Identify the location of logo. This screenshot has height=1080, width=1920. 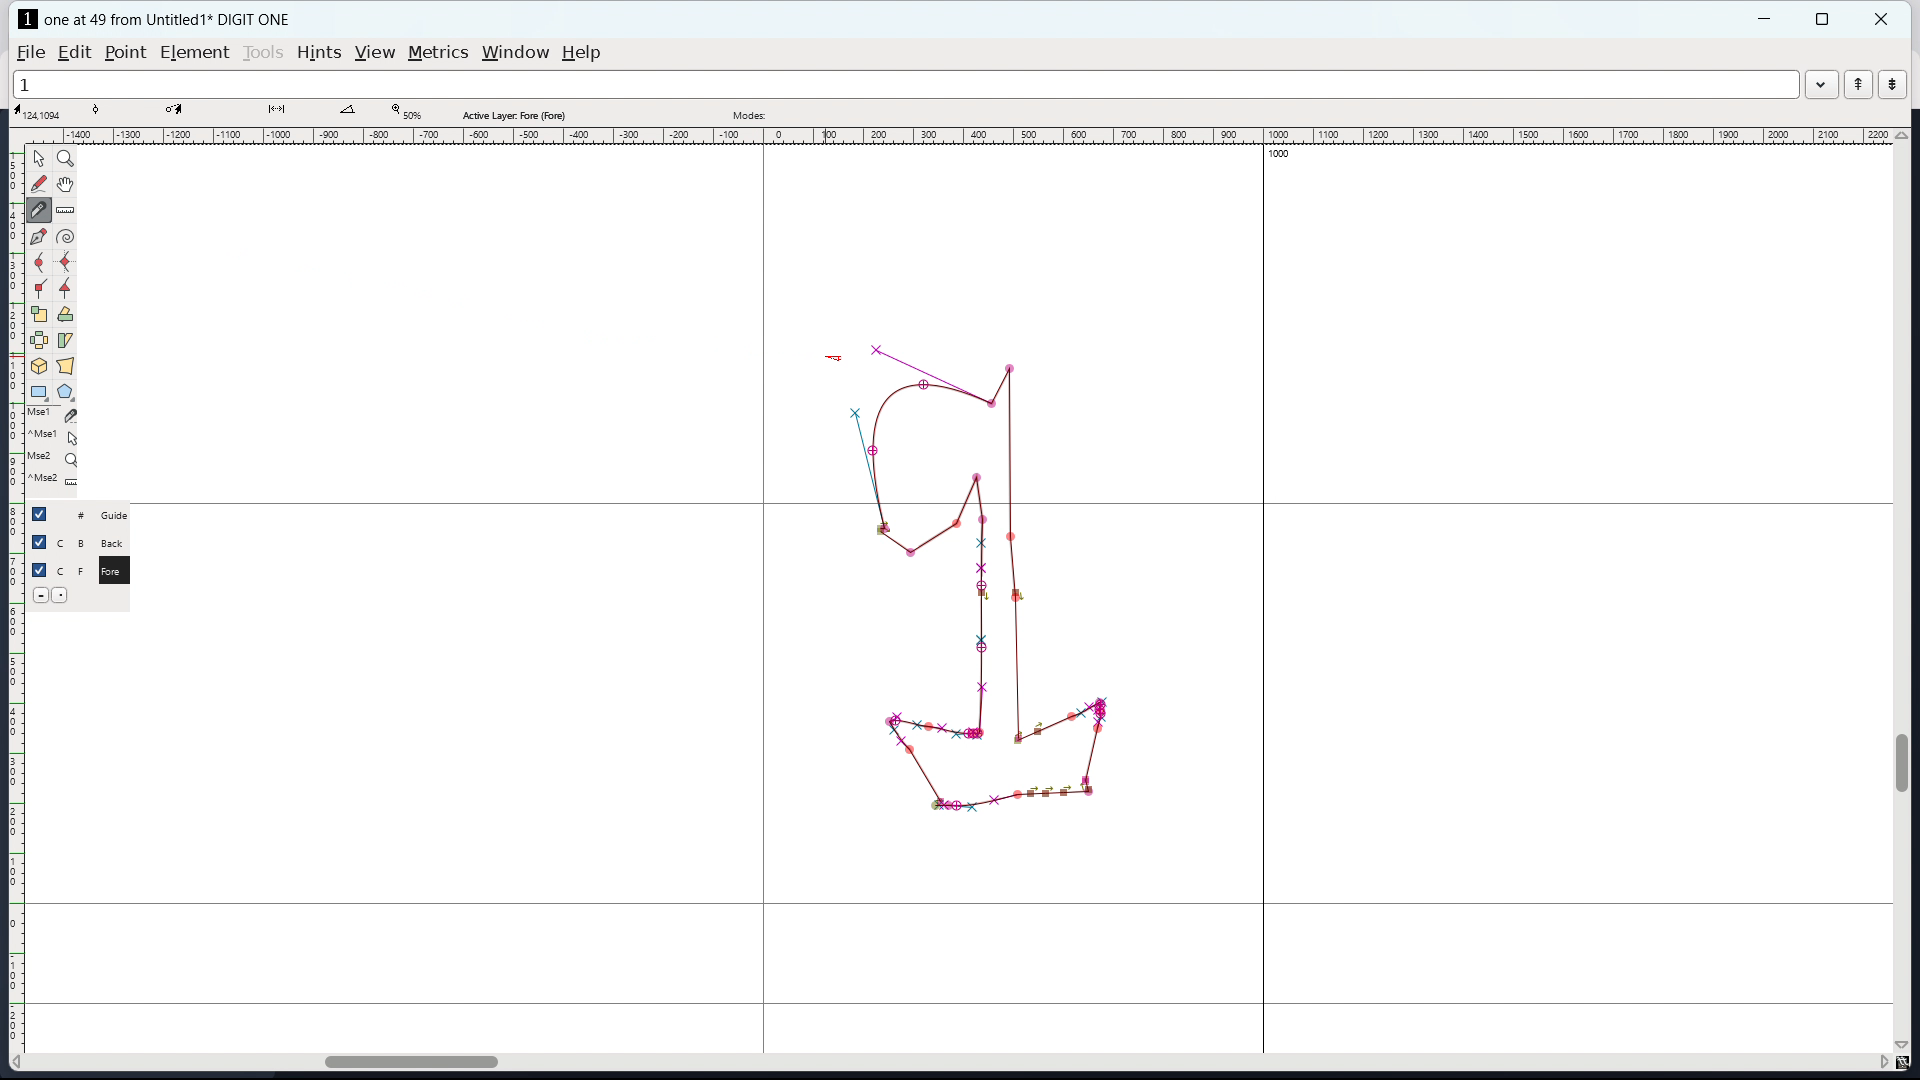
(28, 19).